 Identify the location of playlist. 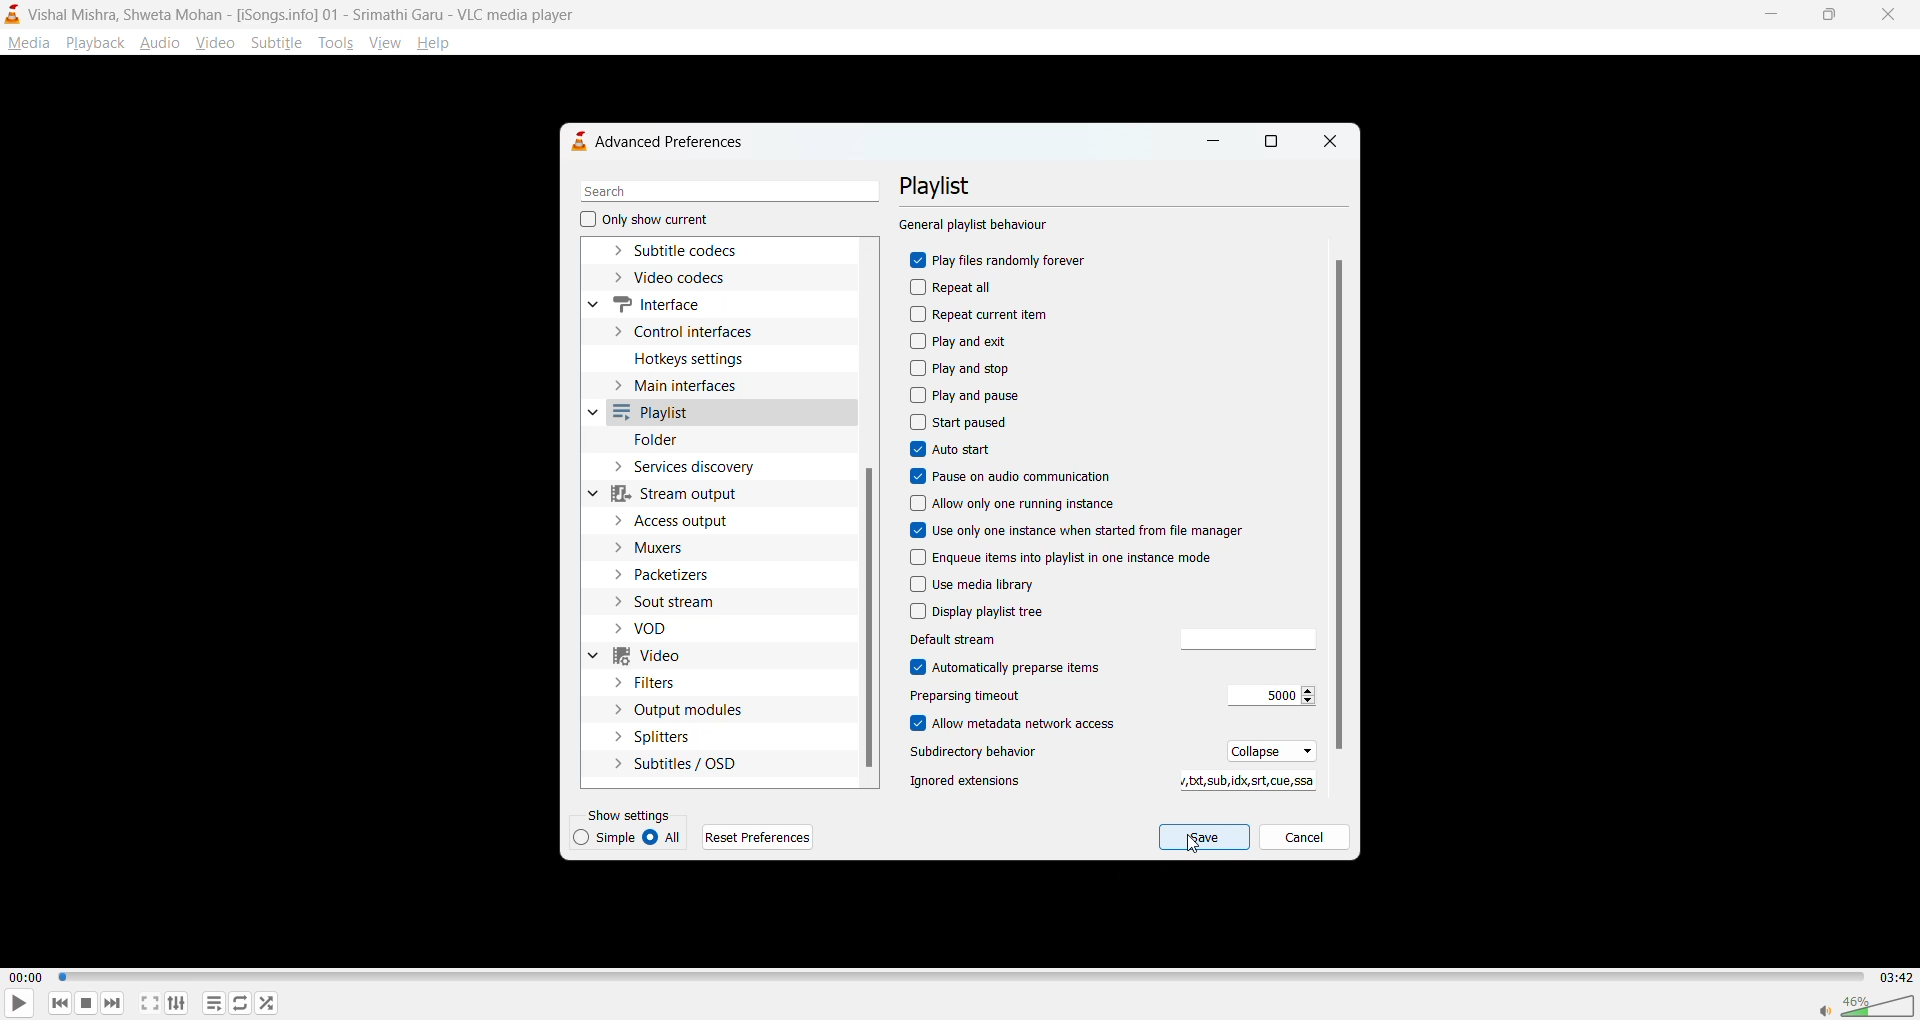
(947, 186).